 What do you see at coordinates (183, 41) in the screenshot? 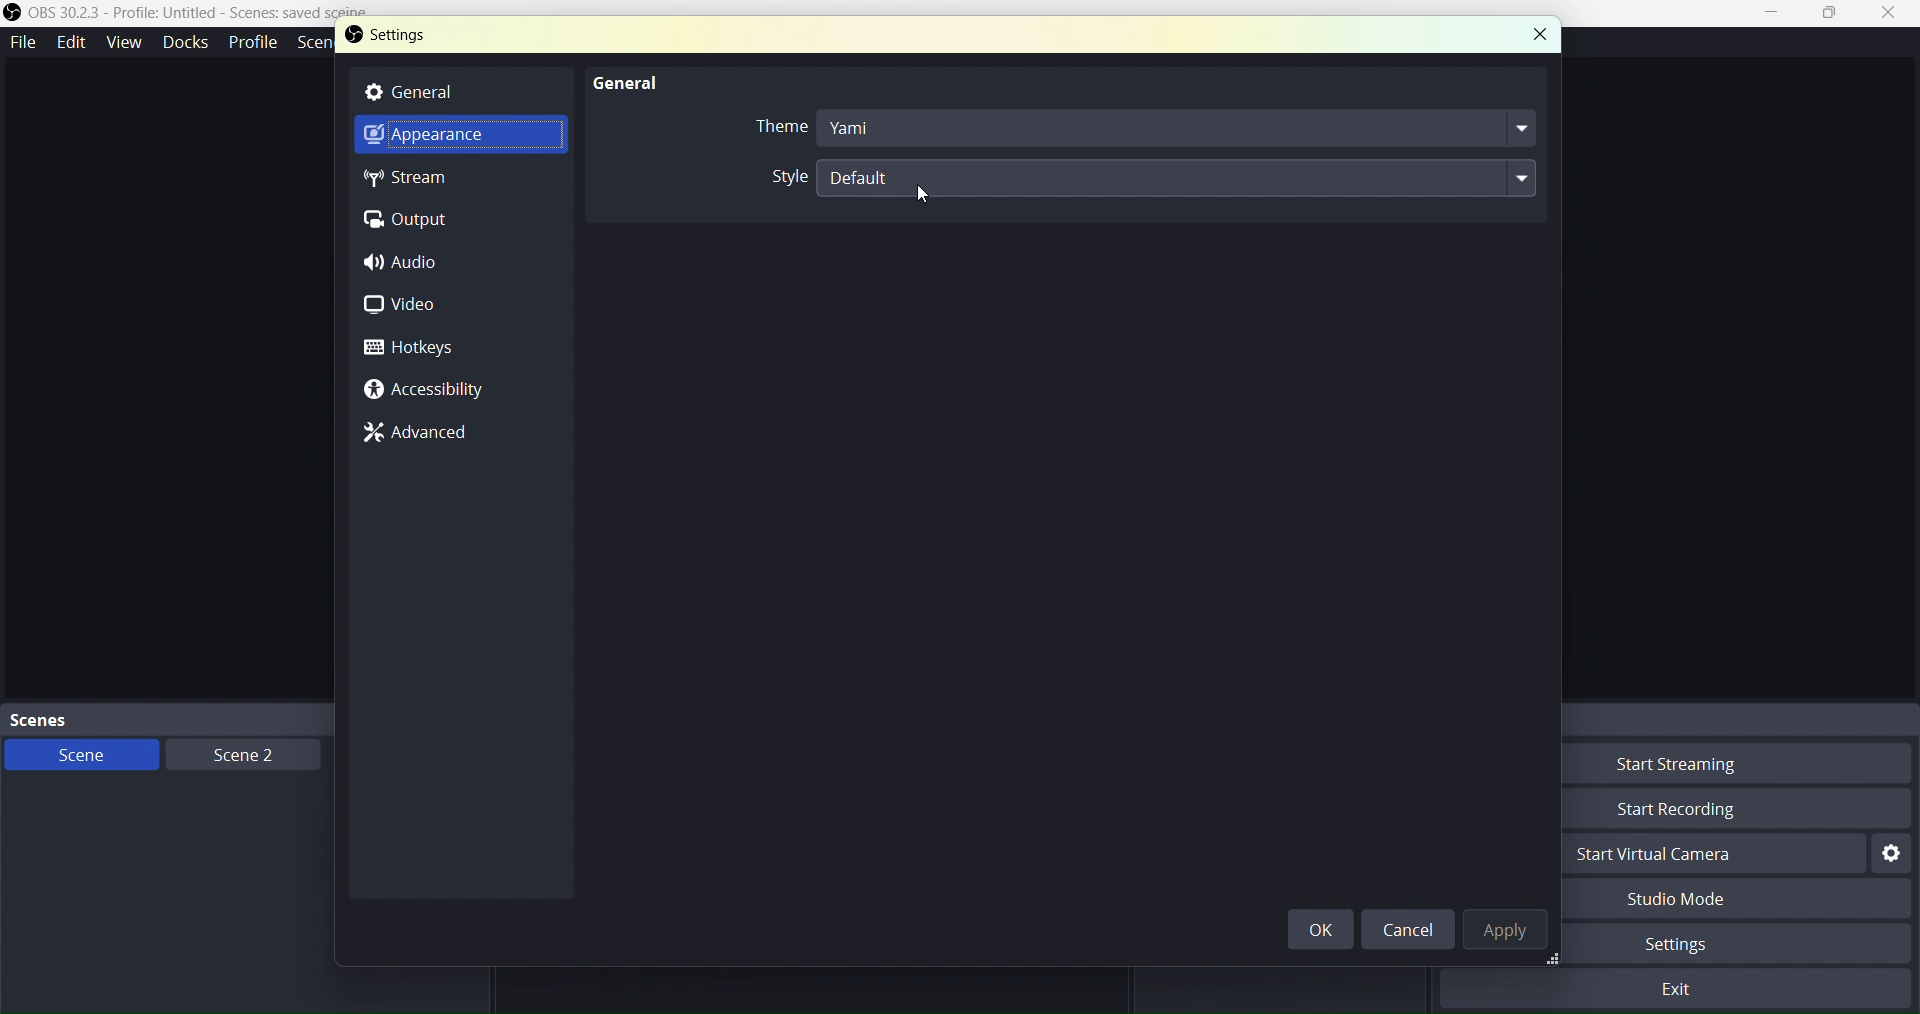
I see `Docks` at bounding box center [183, 41].